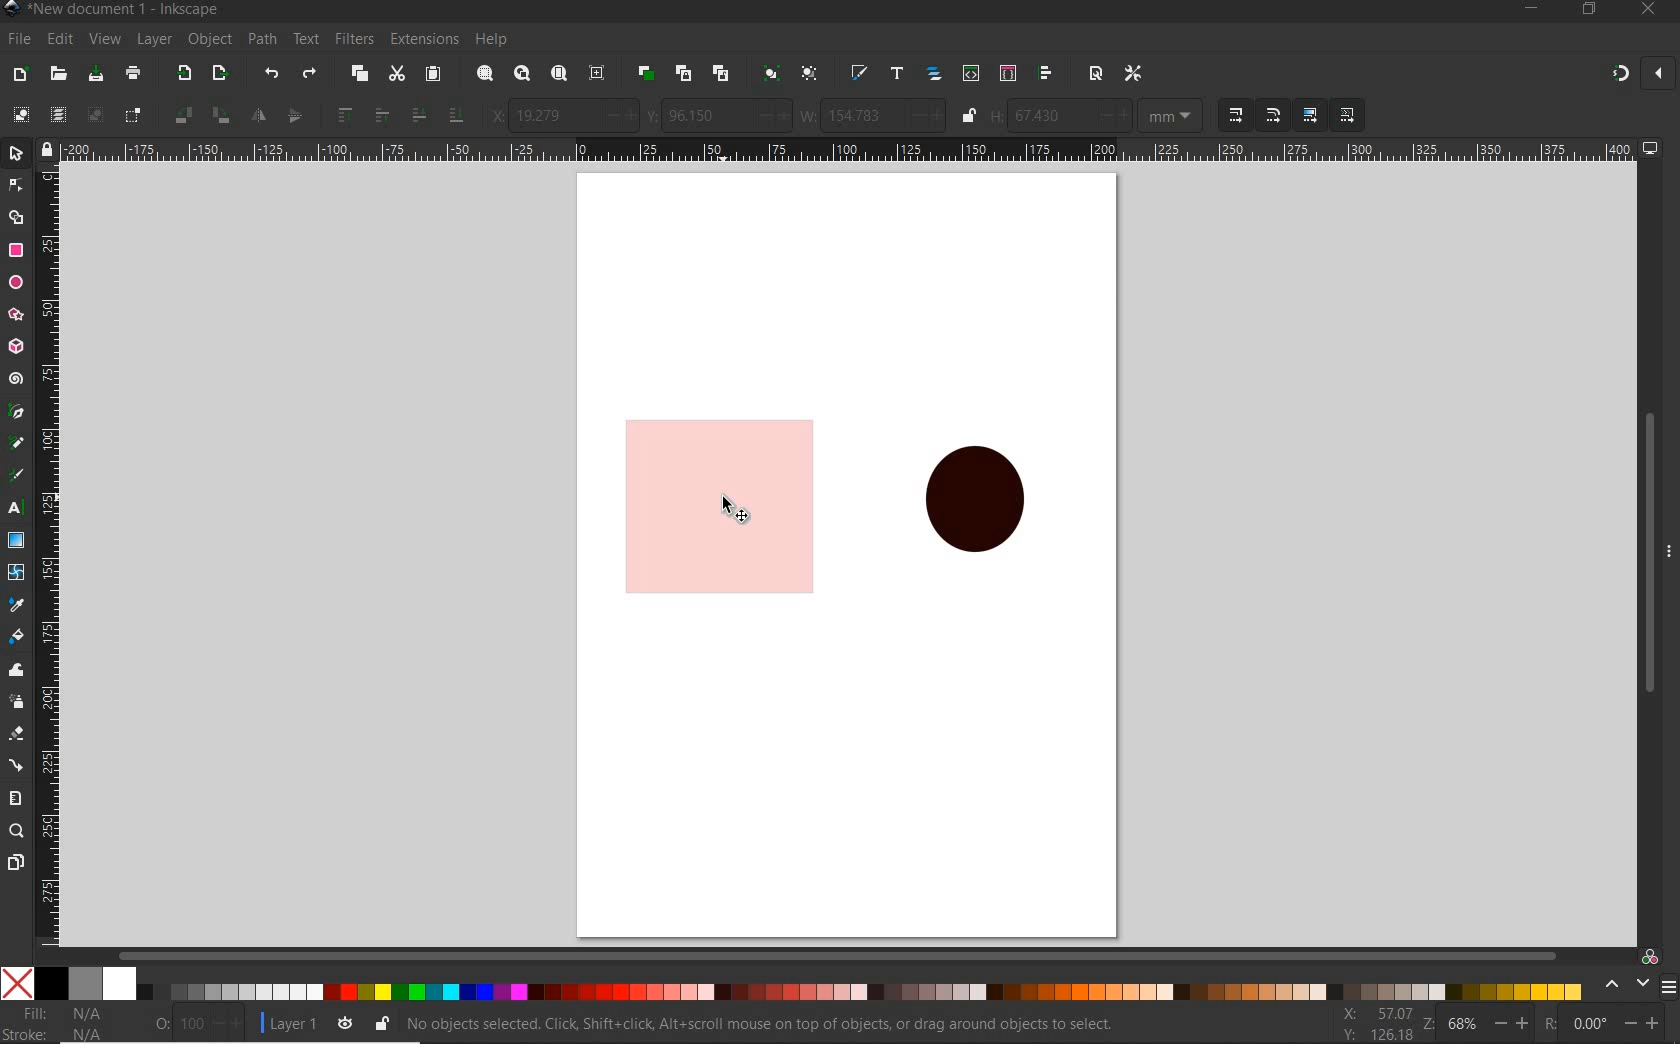 The width and height of the screenshot is (1680, 1044). Describe the element at coordinates (190, 1023) in the screenshot. I see `OPACITY` at that location.